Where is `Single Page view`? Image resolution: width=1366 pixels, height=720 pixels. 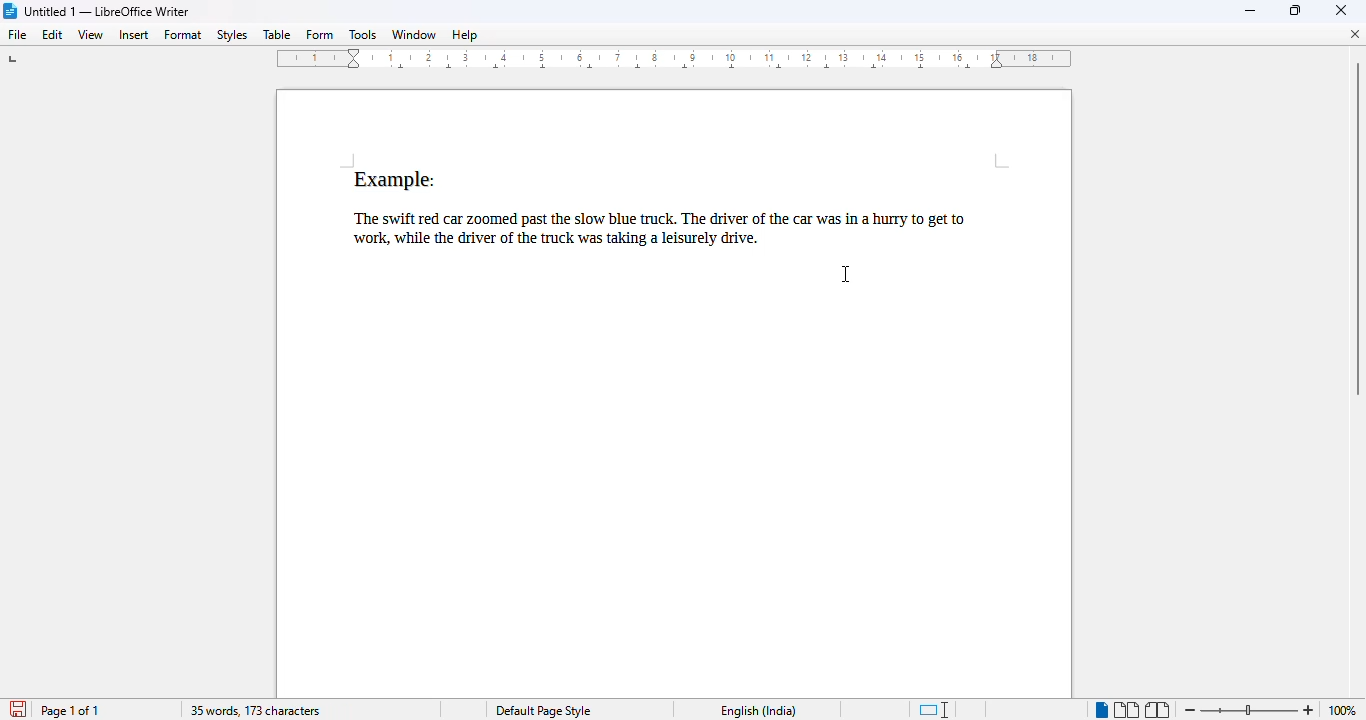 Single Page view is located at coordinates (1091, 709).